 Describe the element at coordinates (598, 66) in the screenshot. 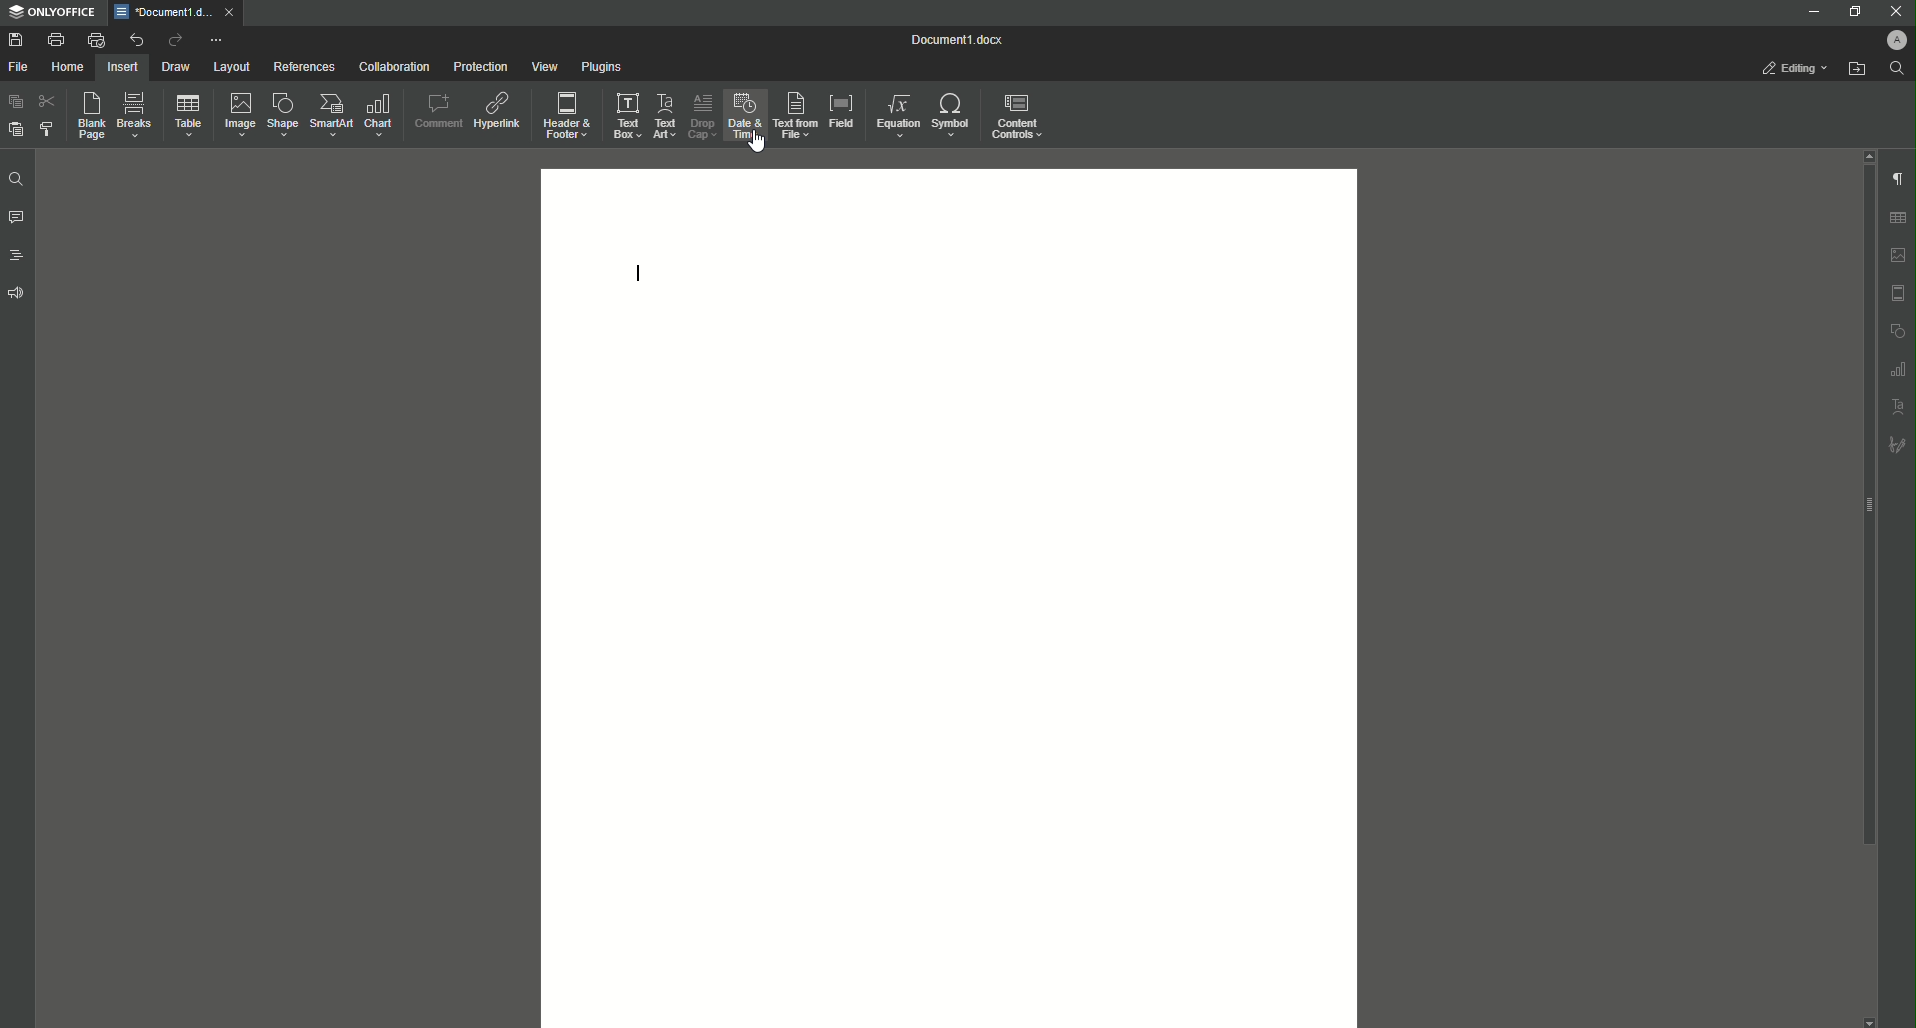

I see `Plugins` at that location.